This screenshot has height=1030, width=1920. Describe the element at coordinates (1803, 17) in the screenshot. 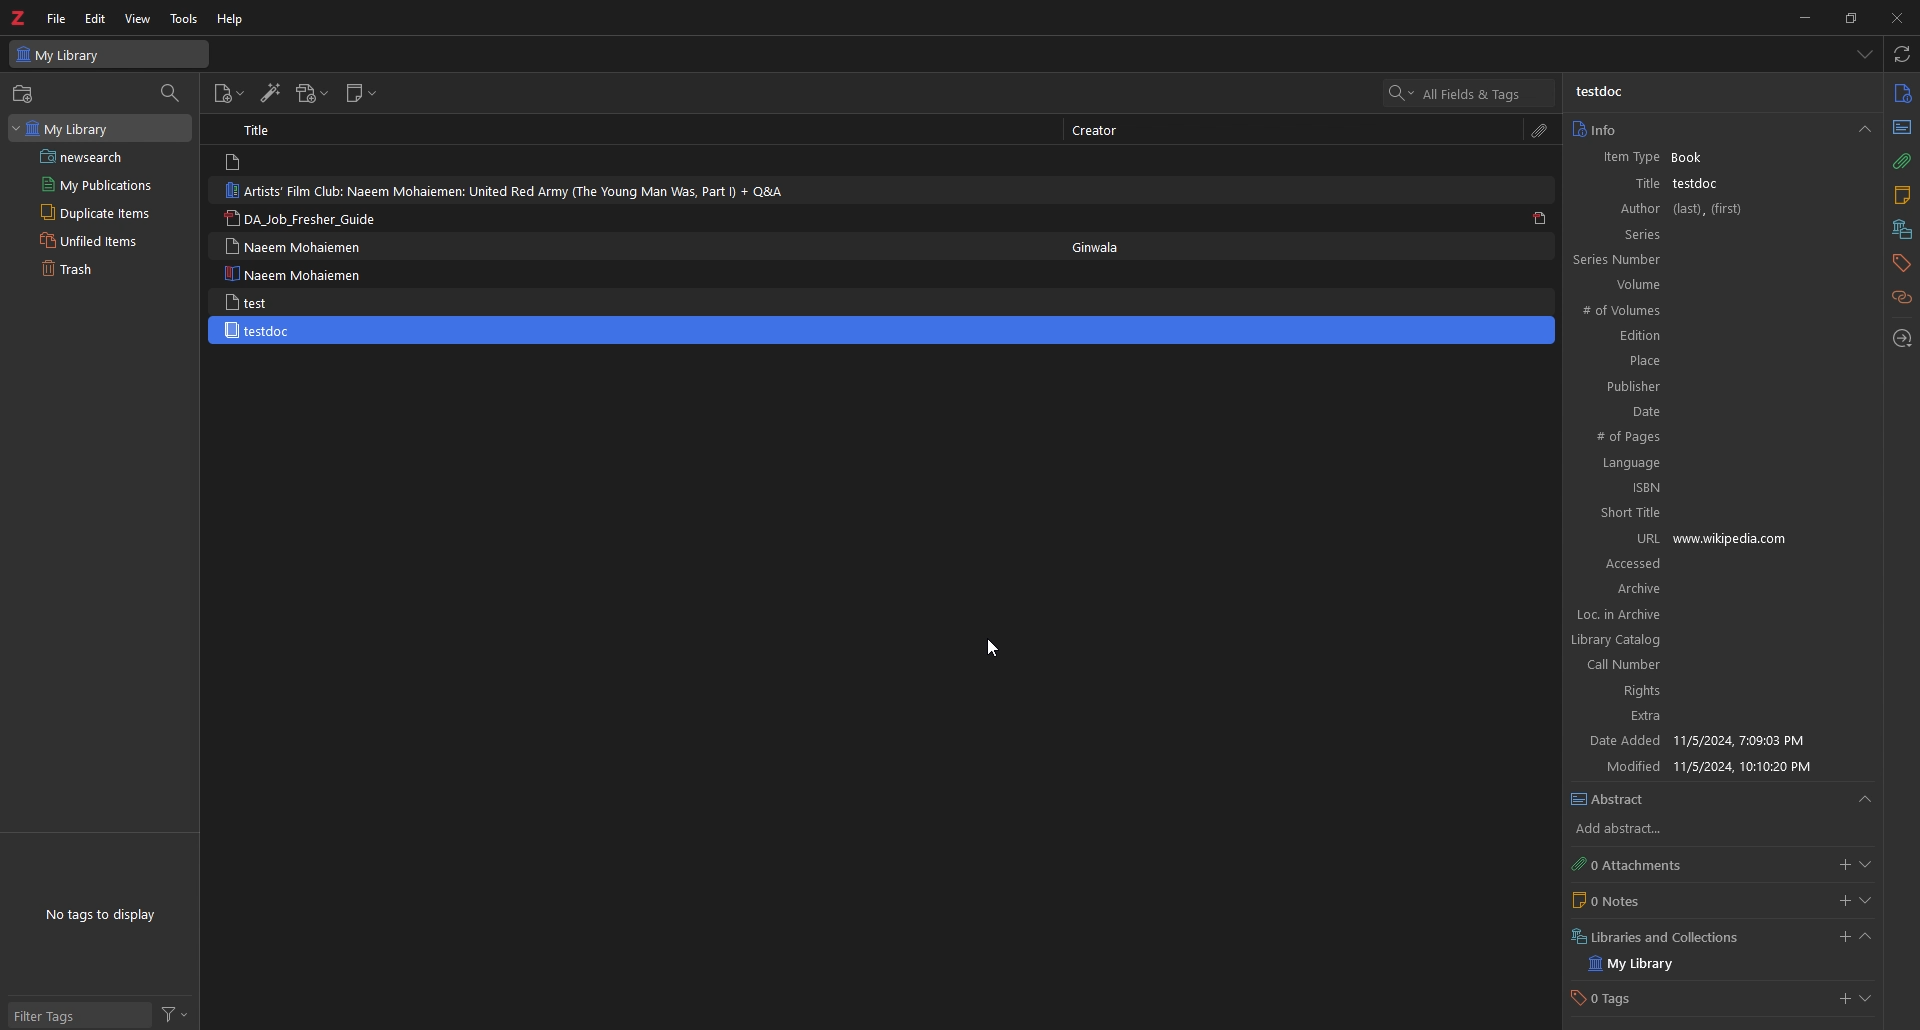

I see `minimize` at that location.